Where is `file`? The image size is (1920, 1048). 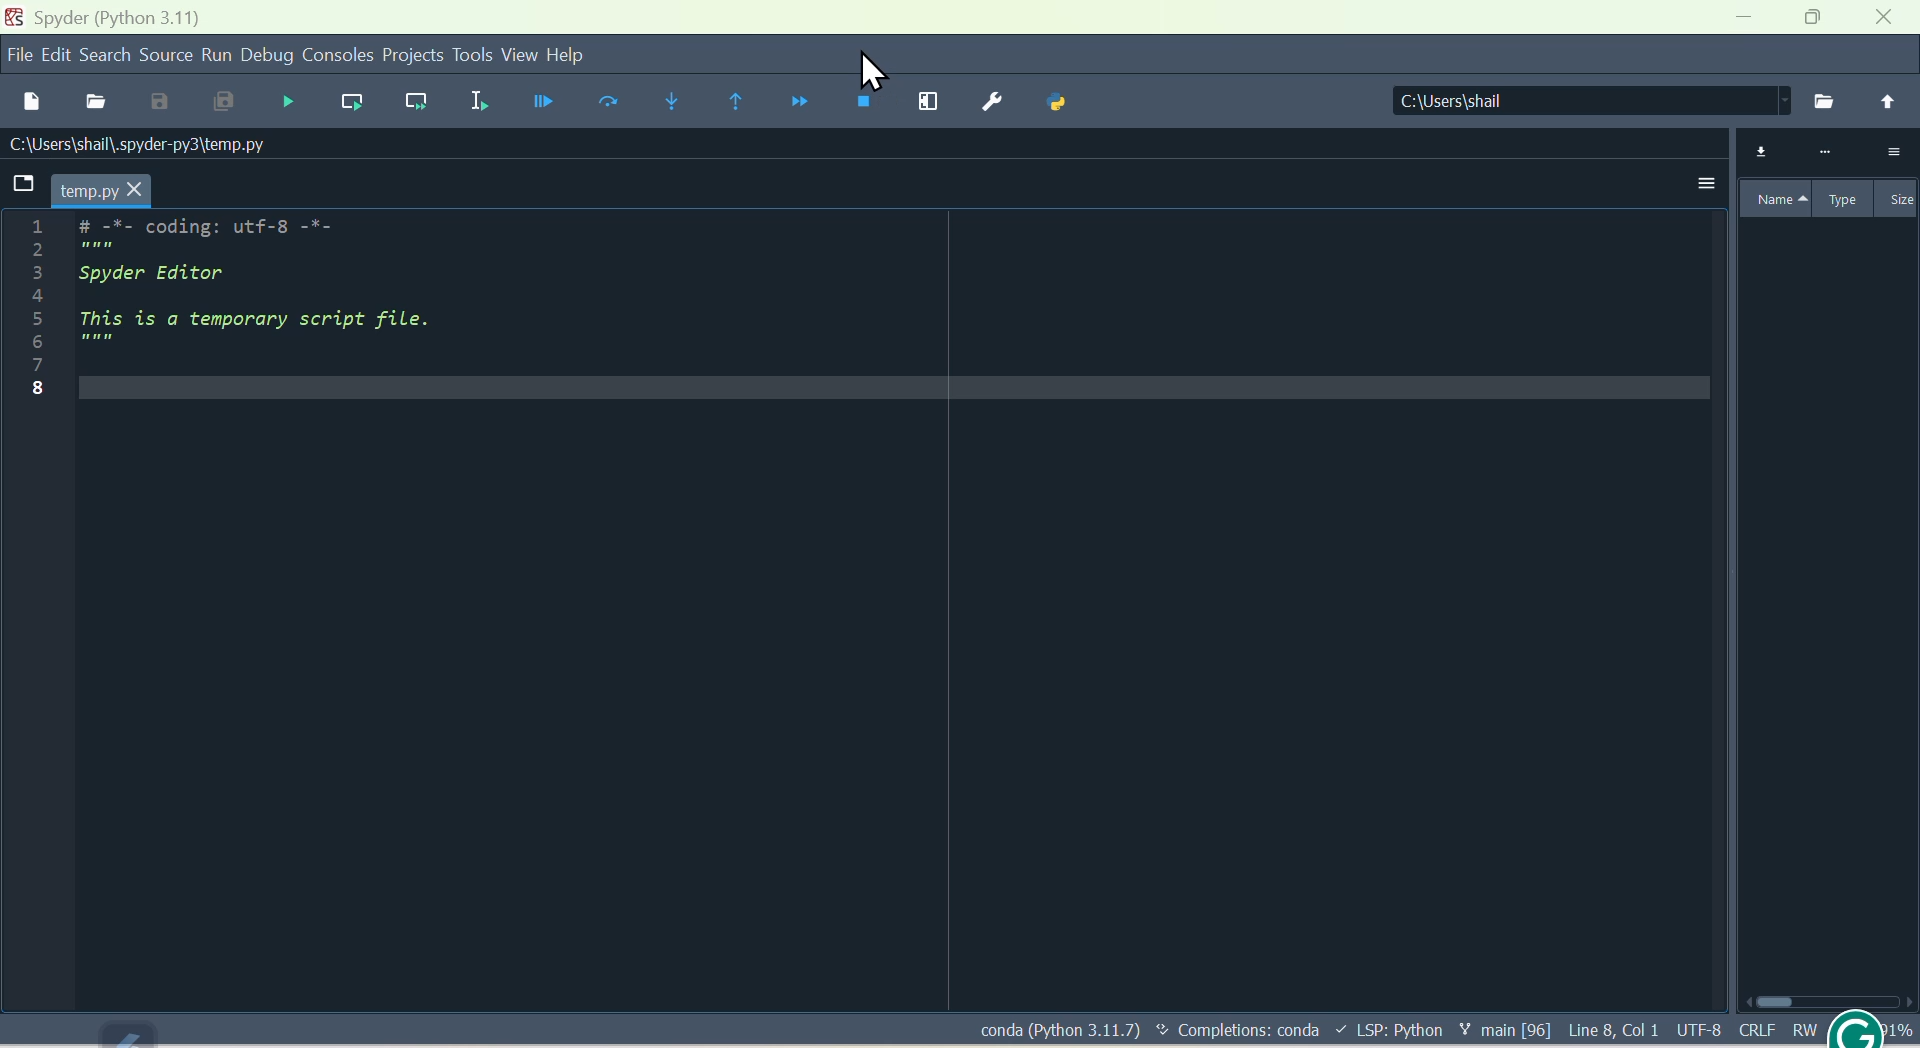 file is located at coordinates (20, 51).